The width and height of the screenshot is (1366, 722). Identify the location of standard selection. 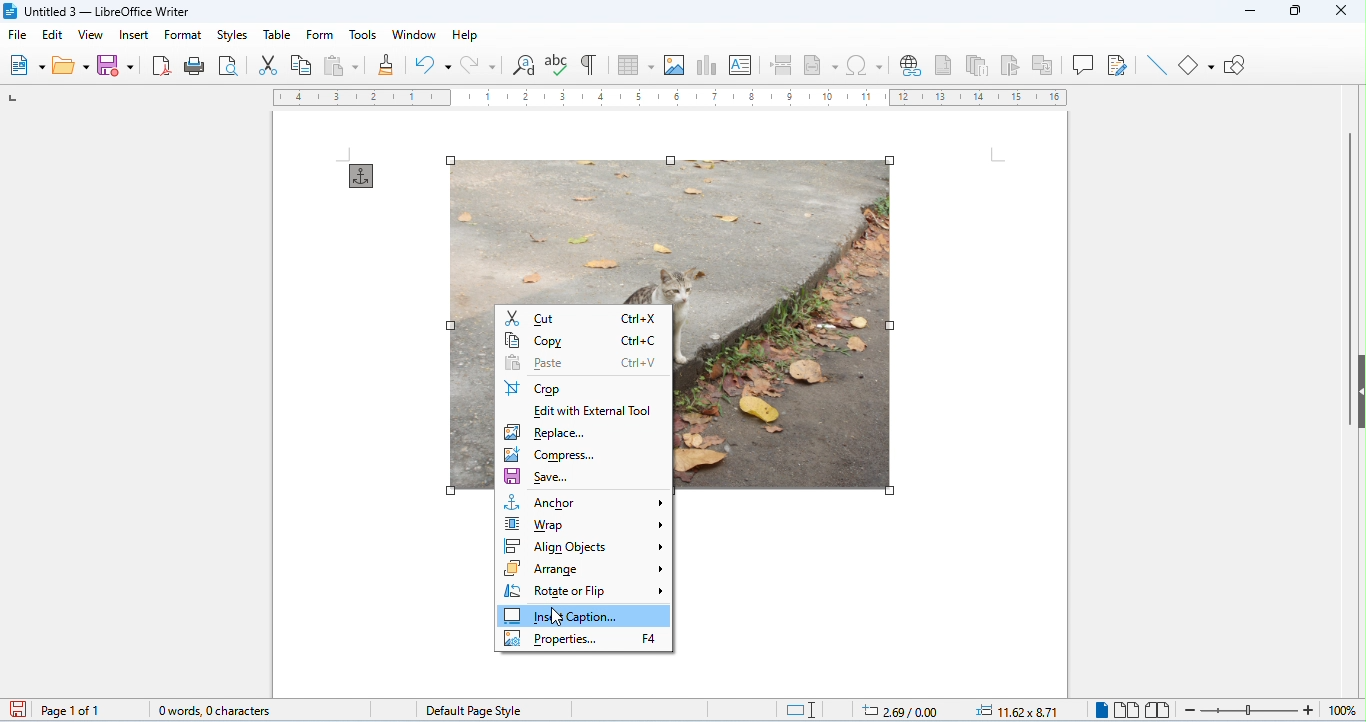
(801, 710).